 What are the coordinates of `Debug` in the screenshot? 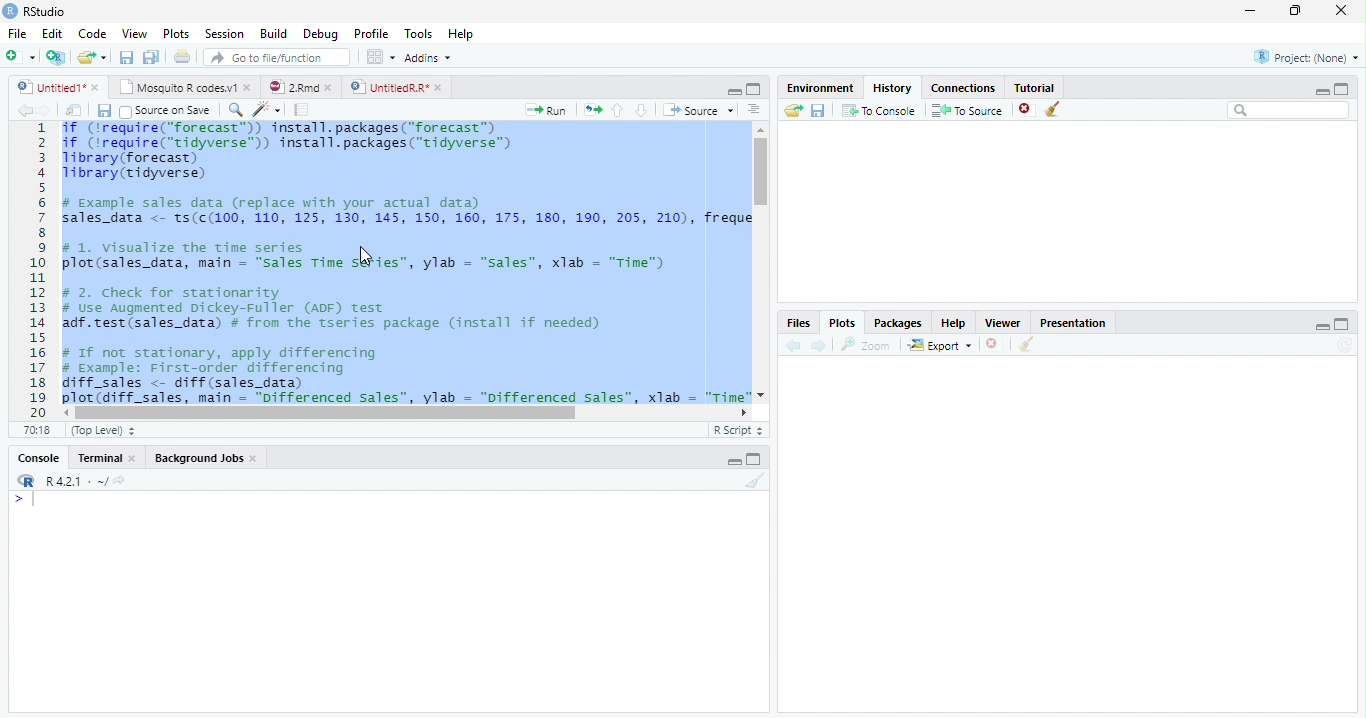 It's located at (321, 33).